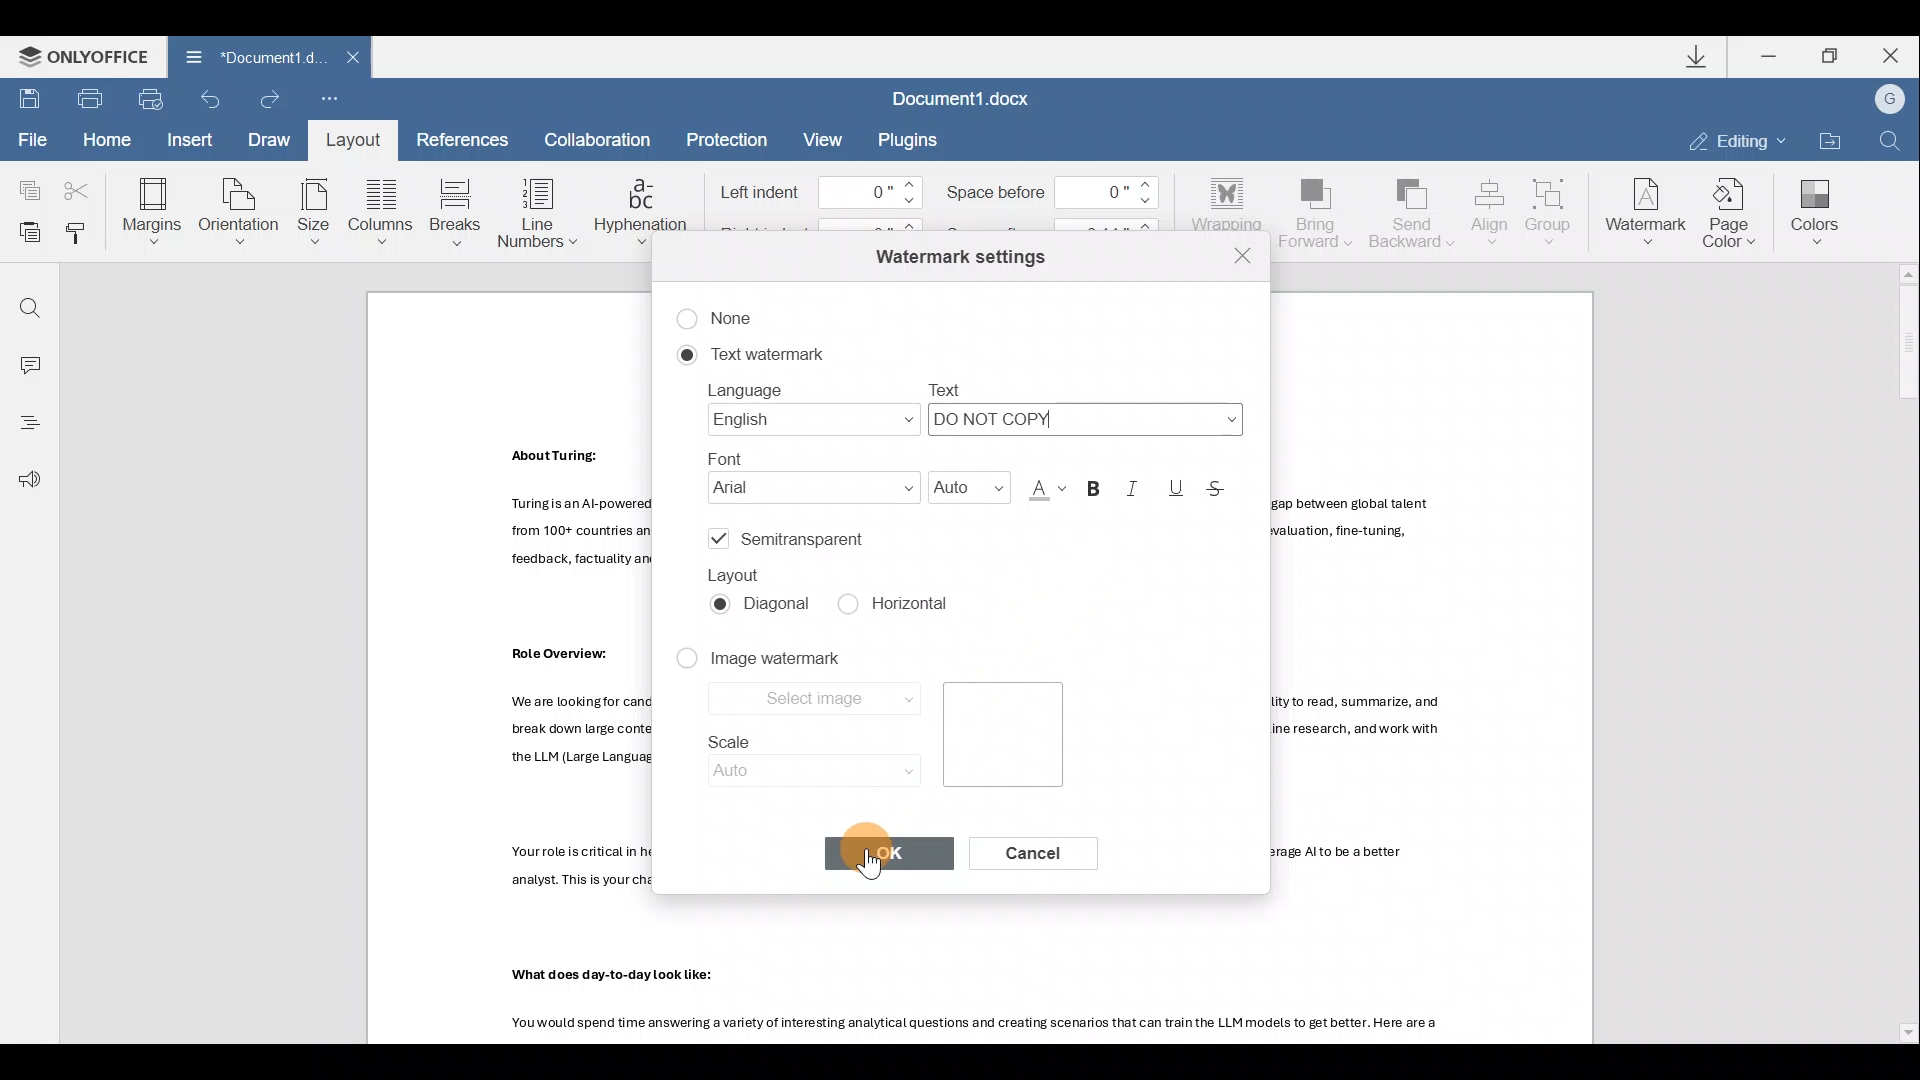  I want to click on Space before, so click(1054, 191).